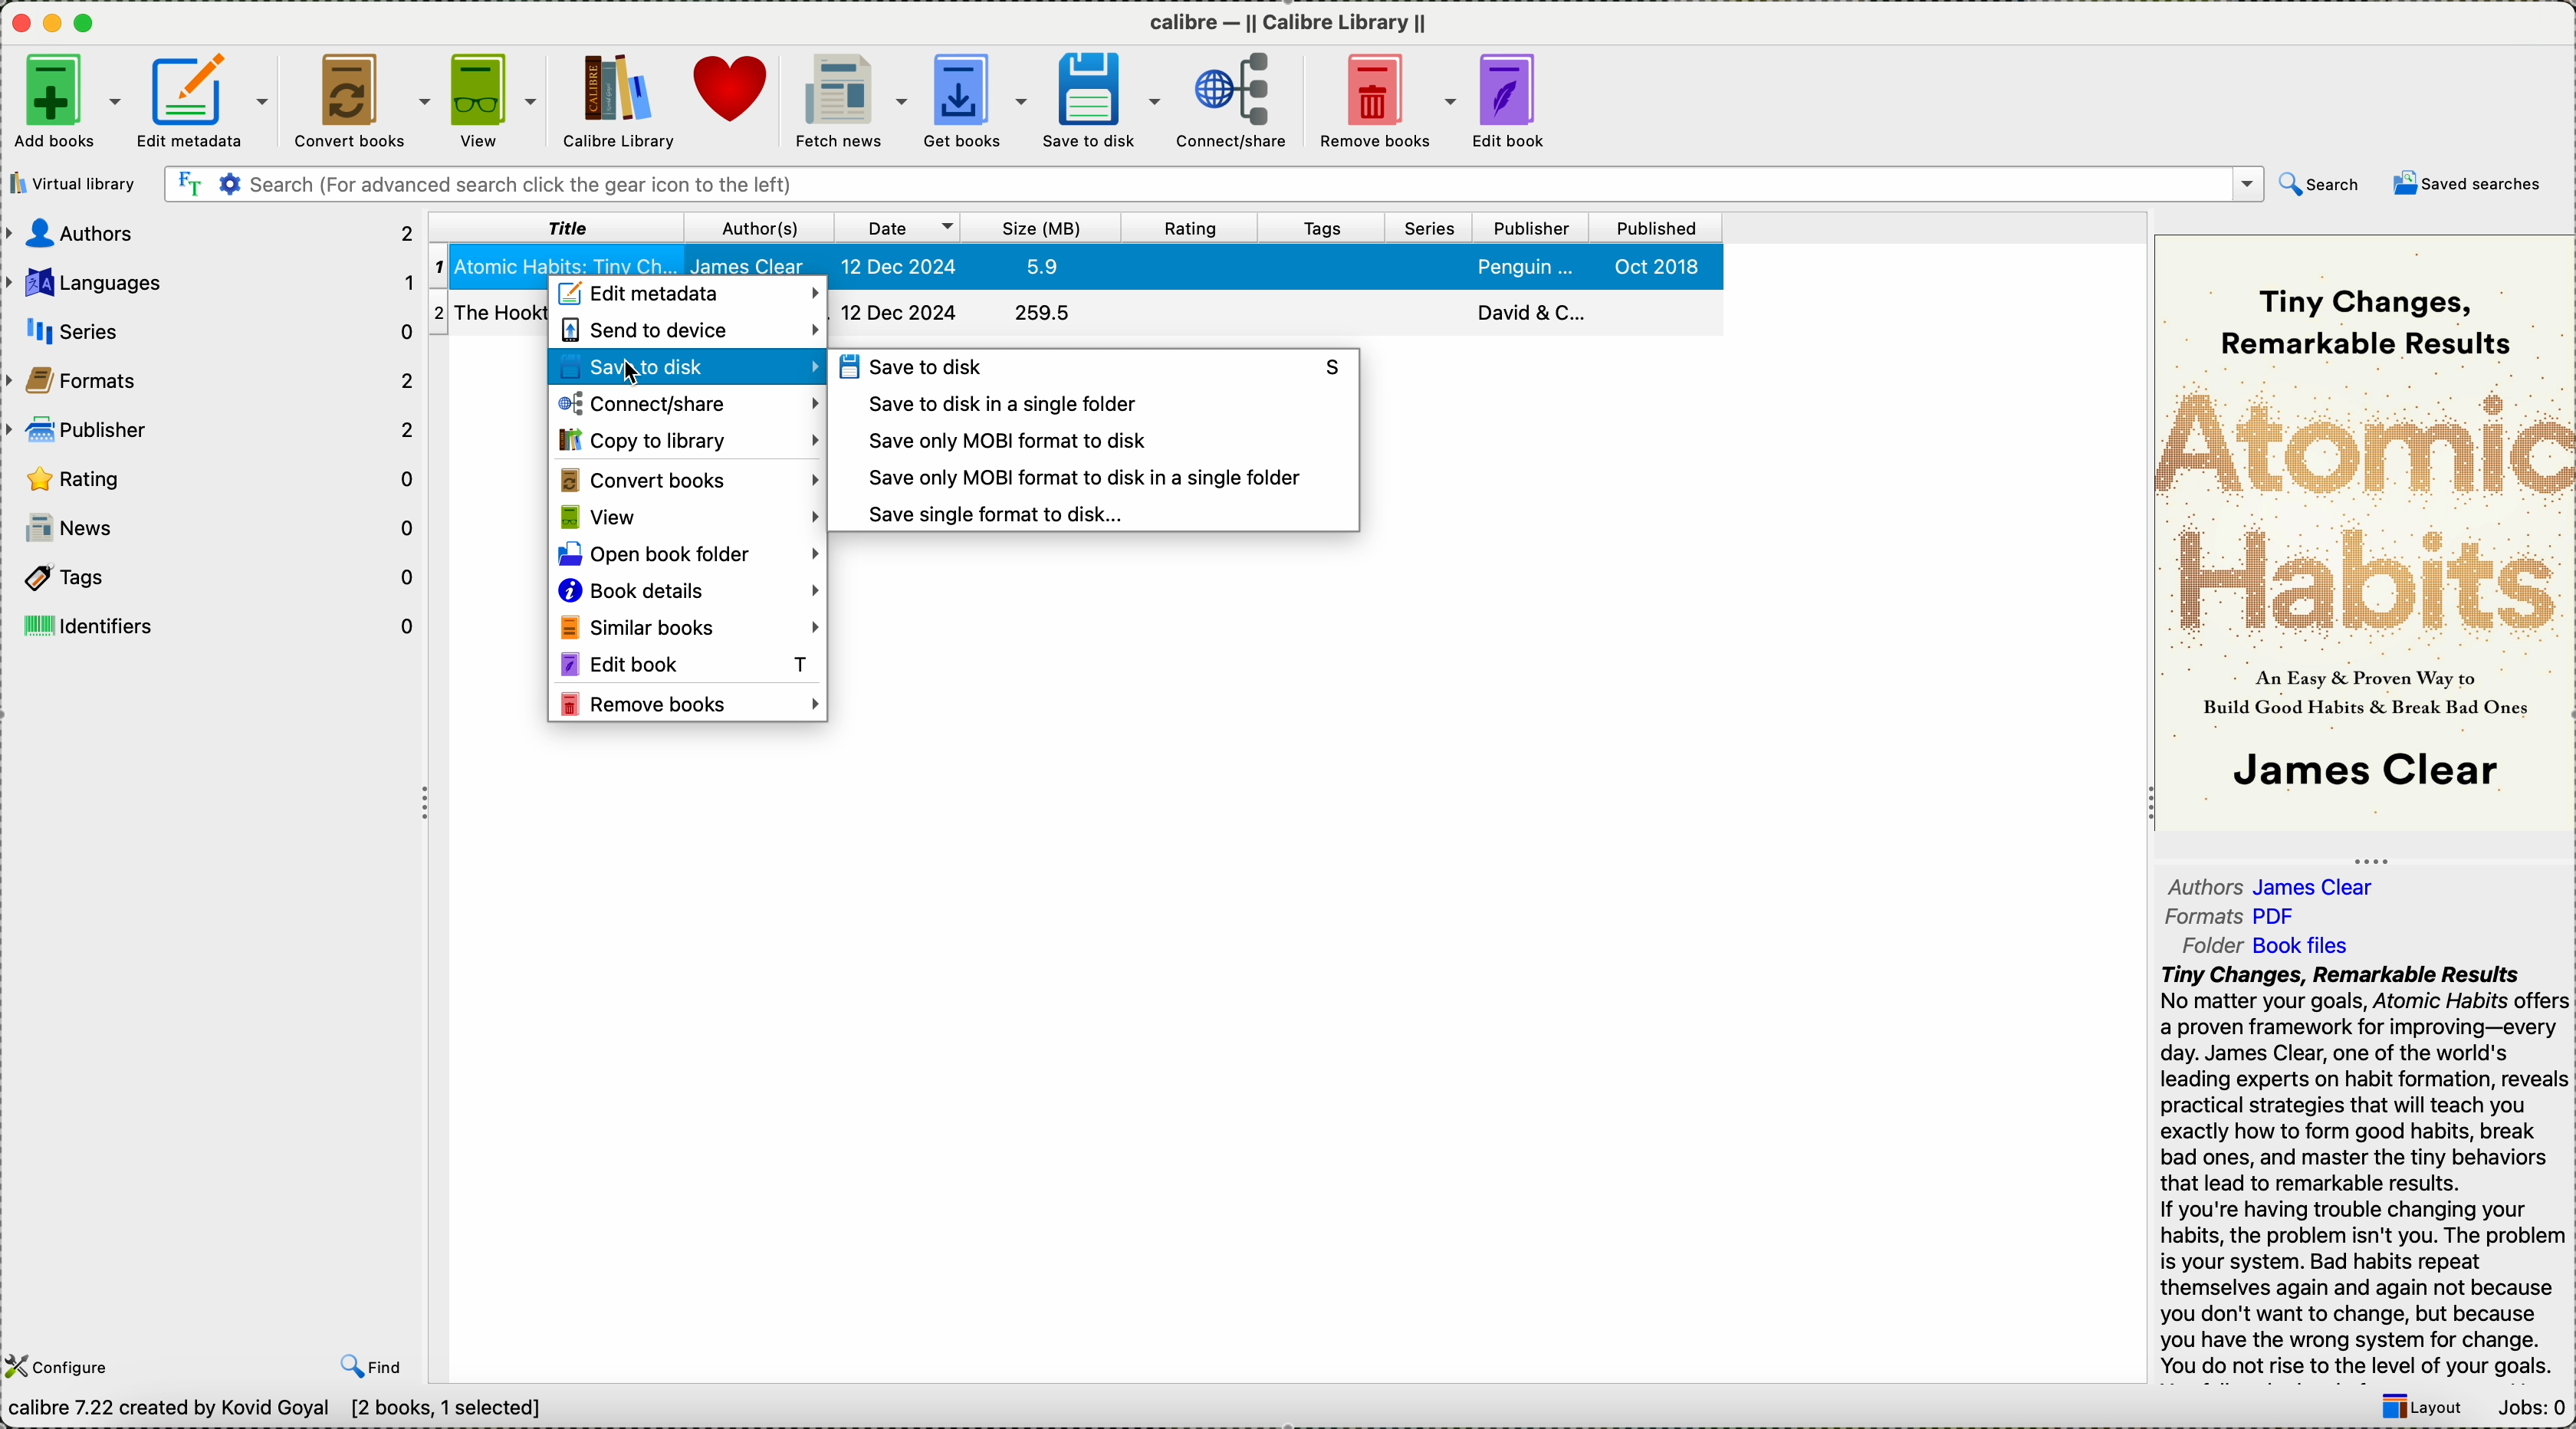 The width and height of the screenshot is (2576, 1429). What do you see at coordinates (557, 227) in the screenshot?
I see `title` at bounding box center [557, 227].